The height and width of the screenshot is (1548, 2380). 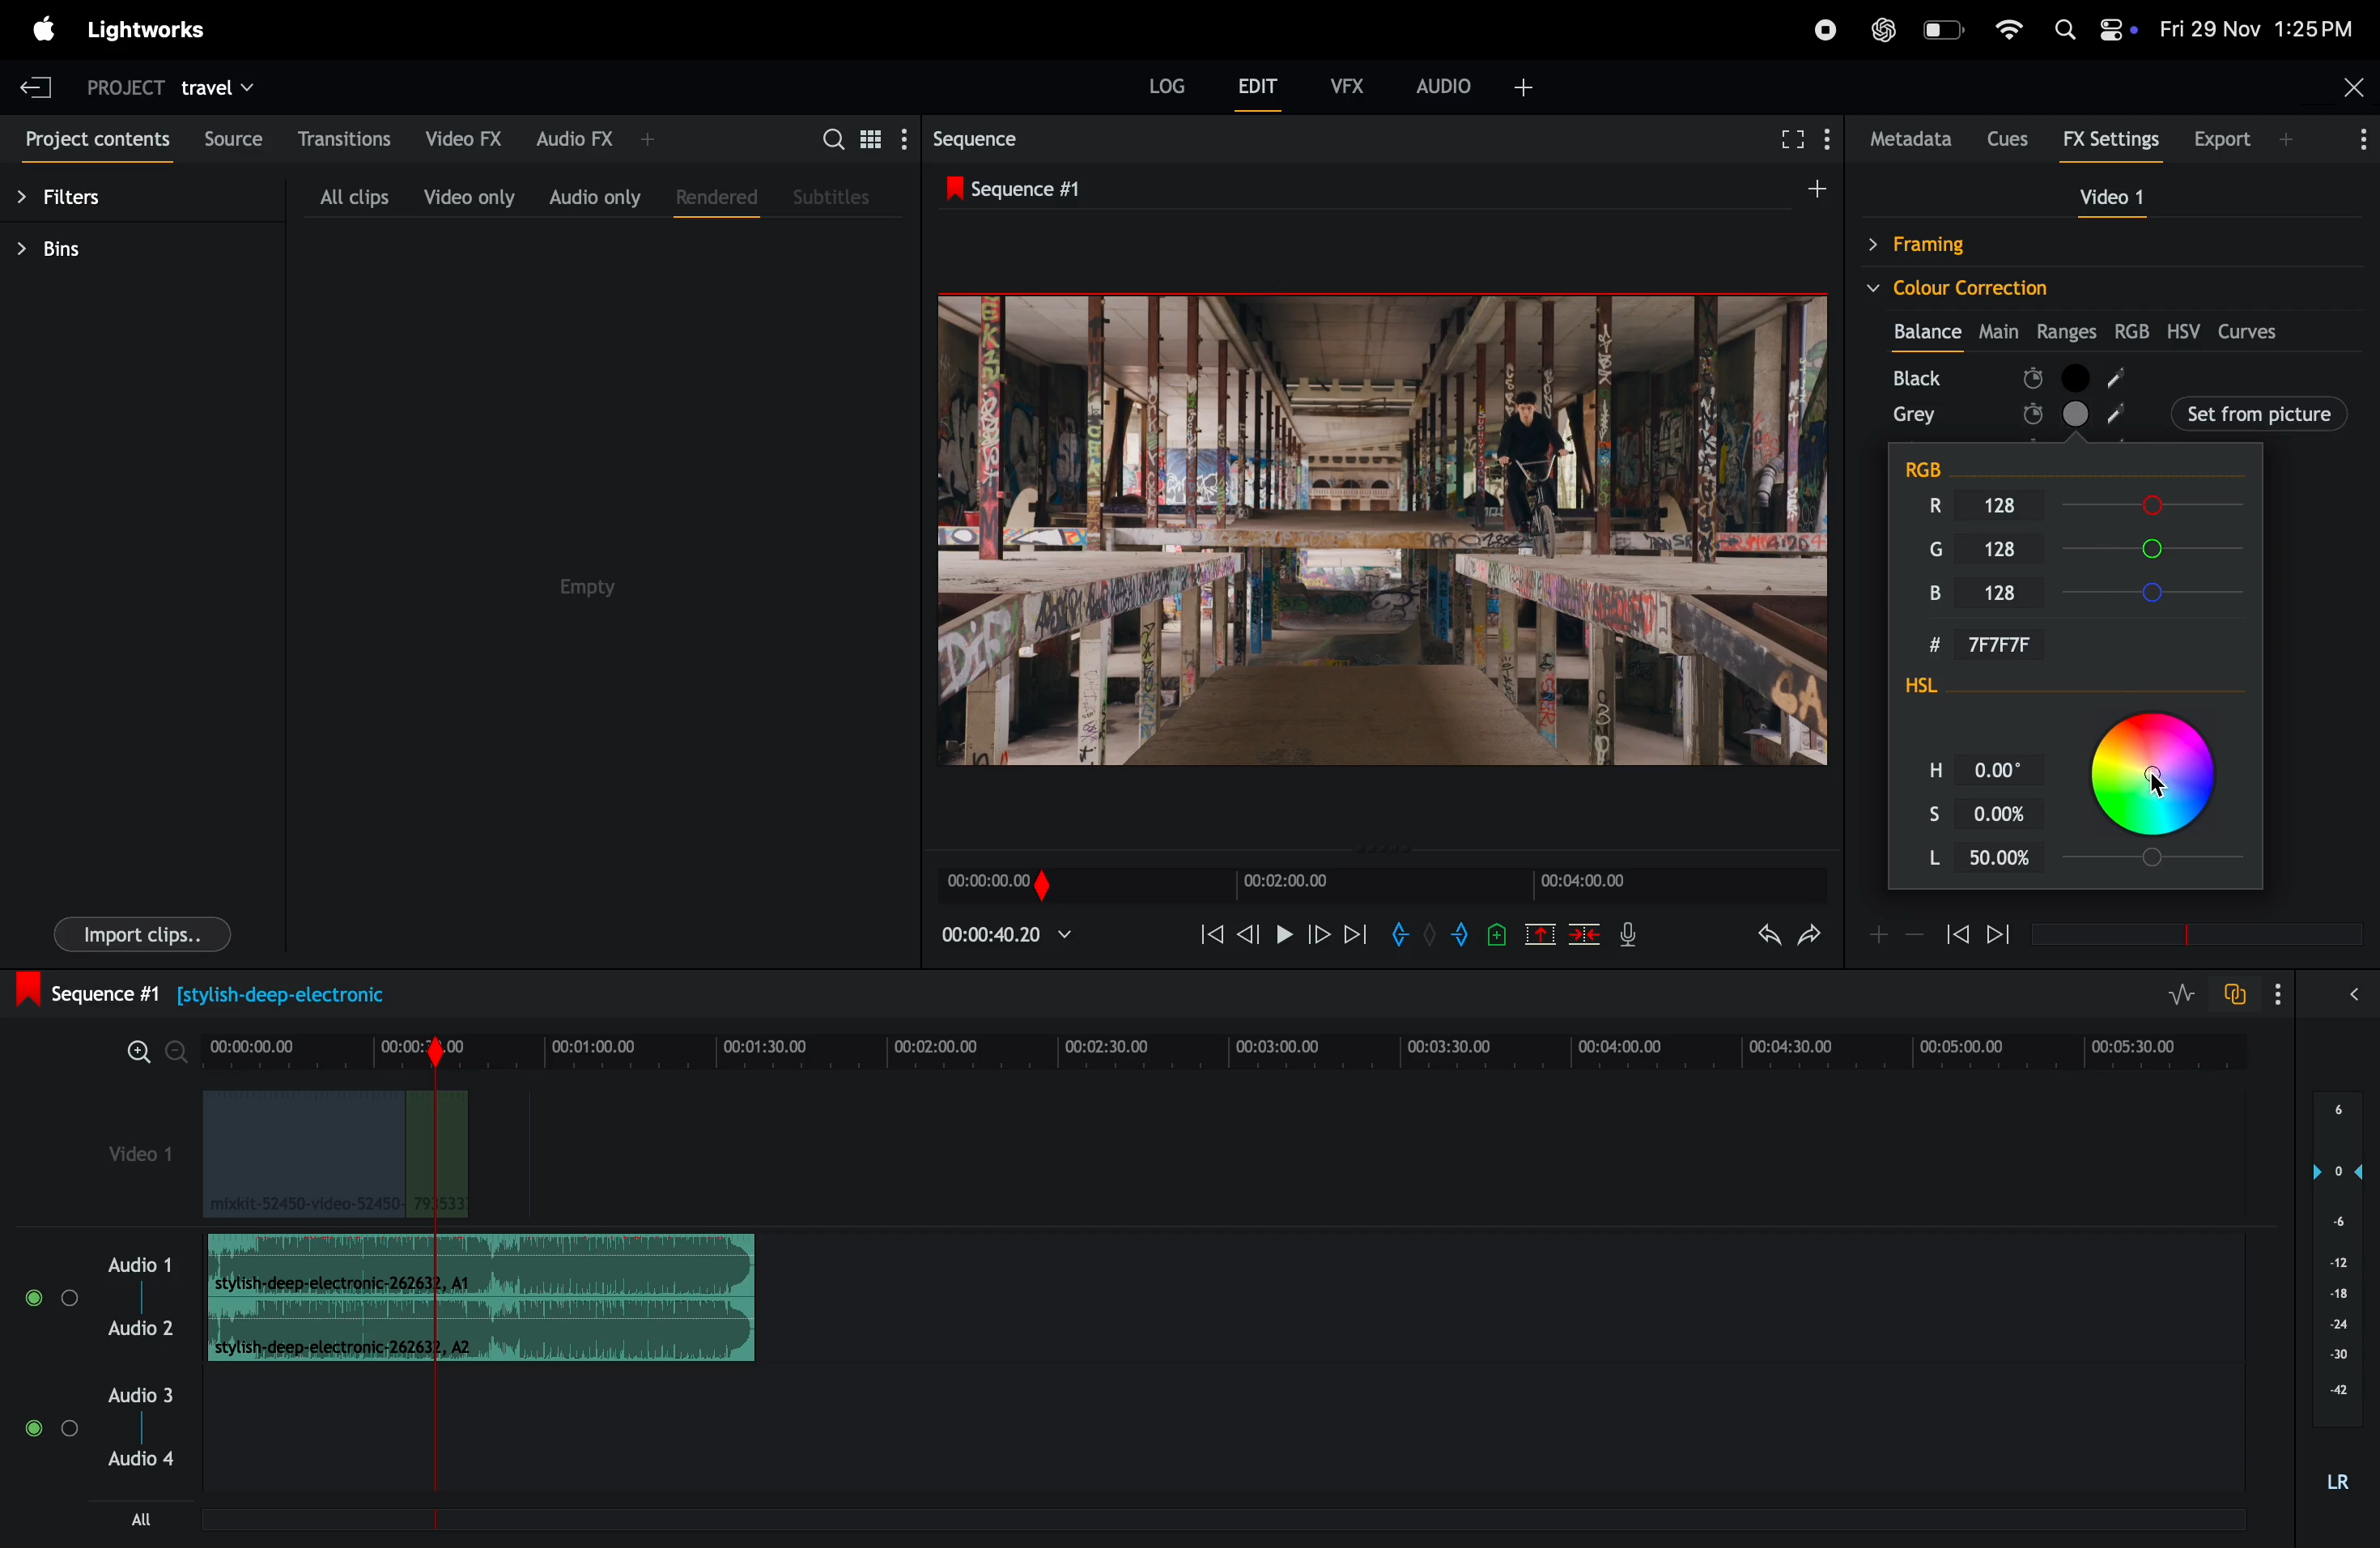 I want to click on nextframe, so click(x=1320, y=933).